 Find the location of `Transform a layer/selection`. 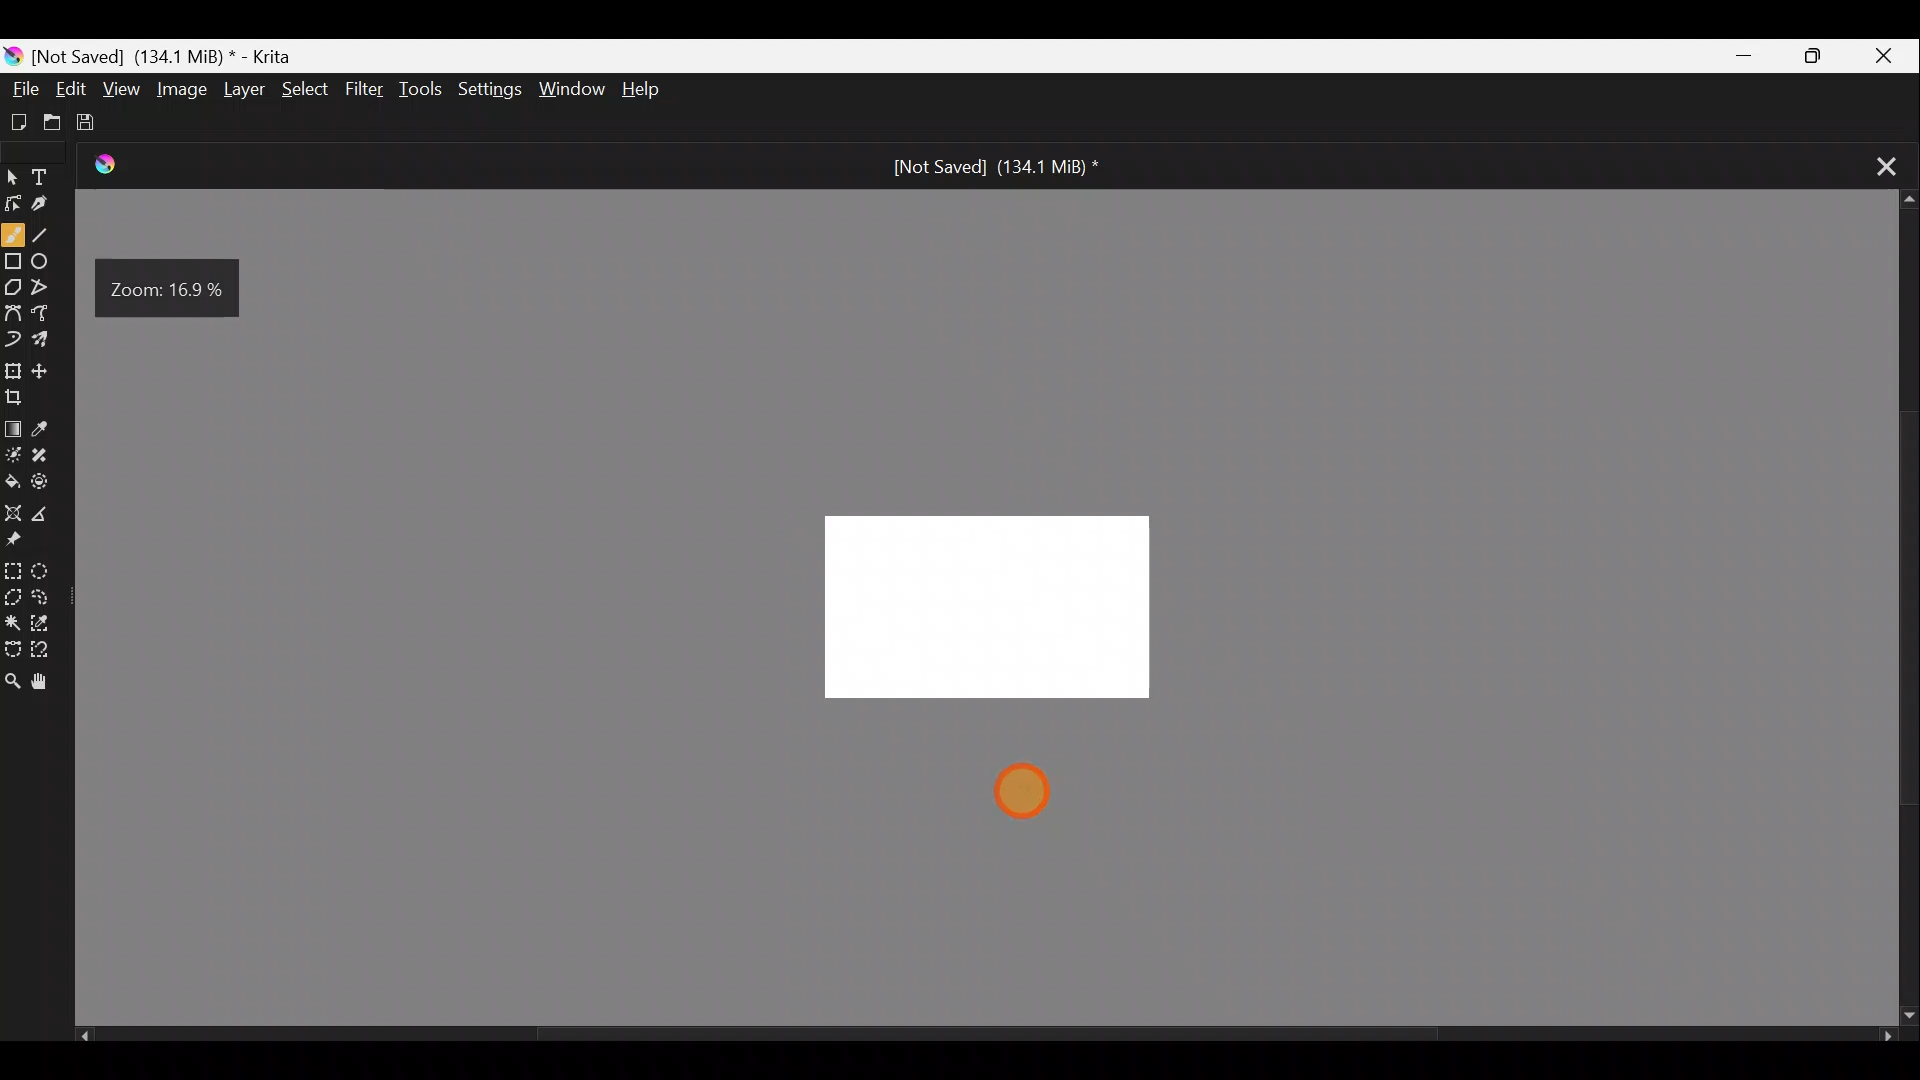

Transform a layer/selection is located at coordinates (13, 370).